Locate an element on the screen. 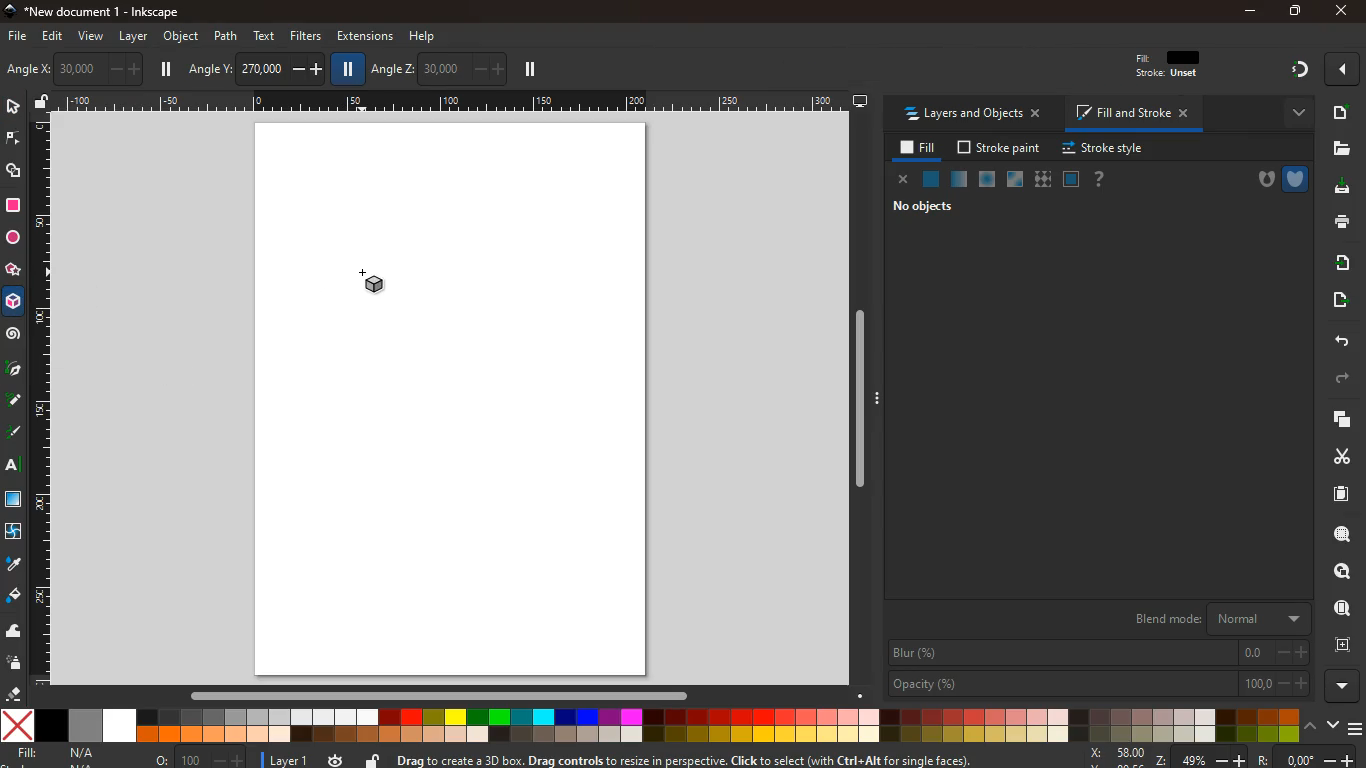 The height and width of the screenshot is (768, 1366). normal is located at coordinates (932, 180).